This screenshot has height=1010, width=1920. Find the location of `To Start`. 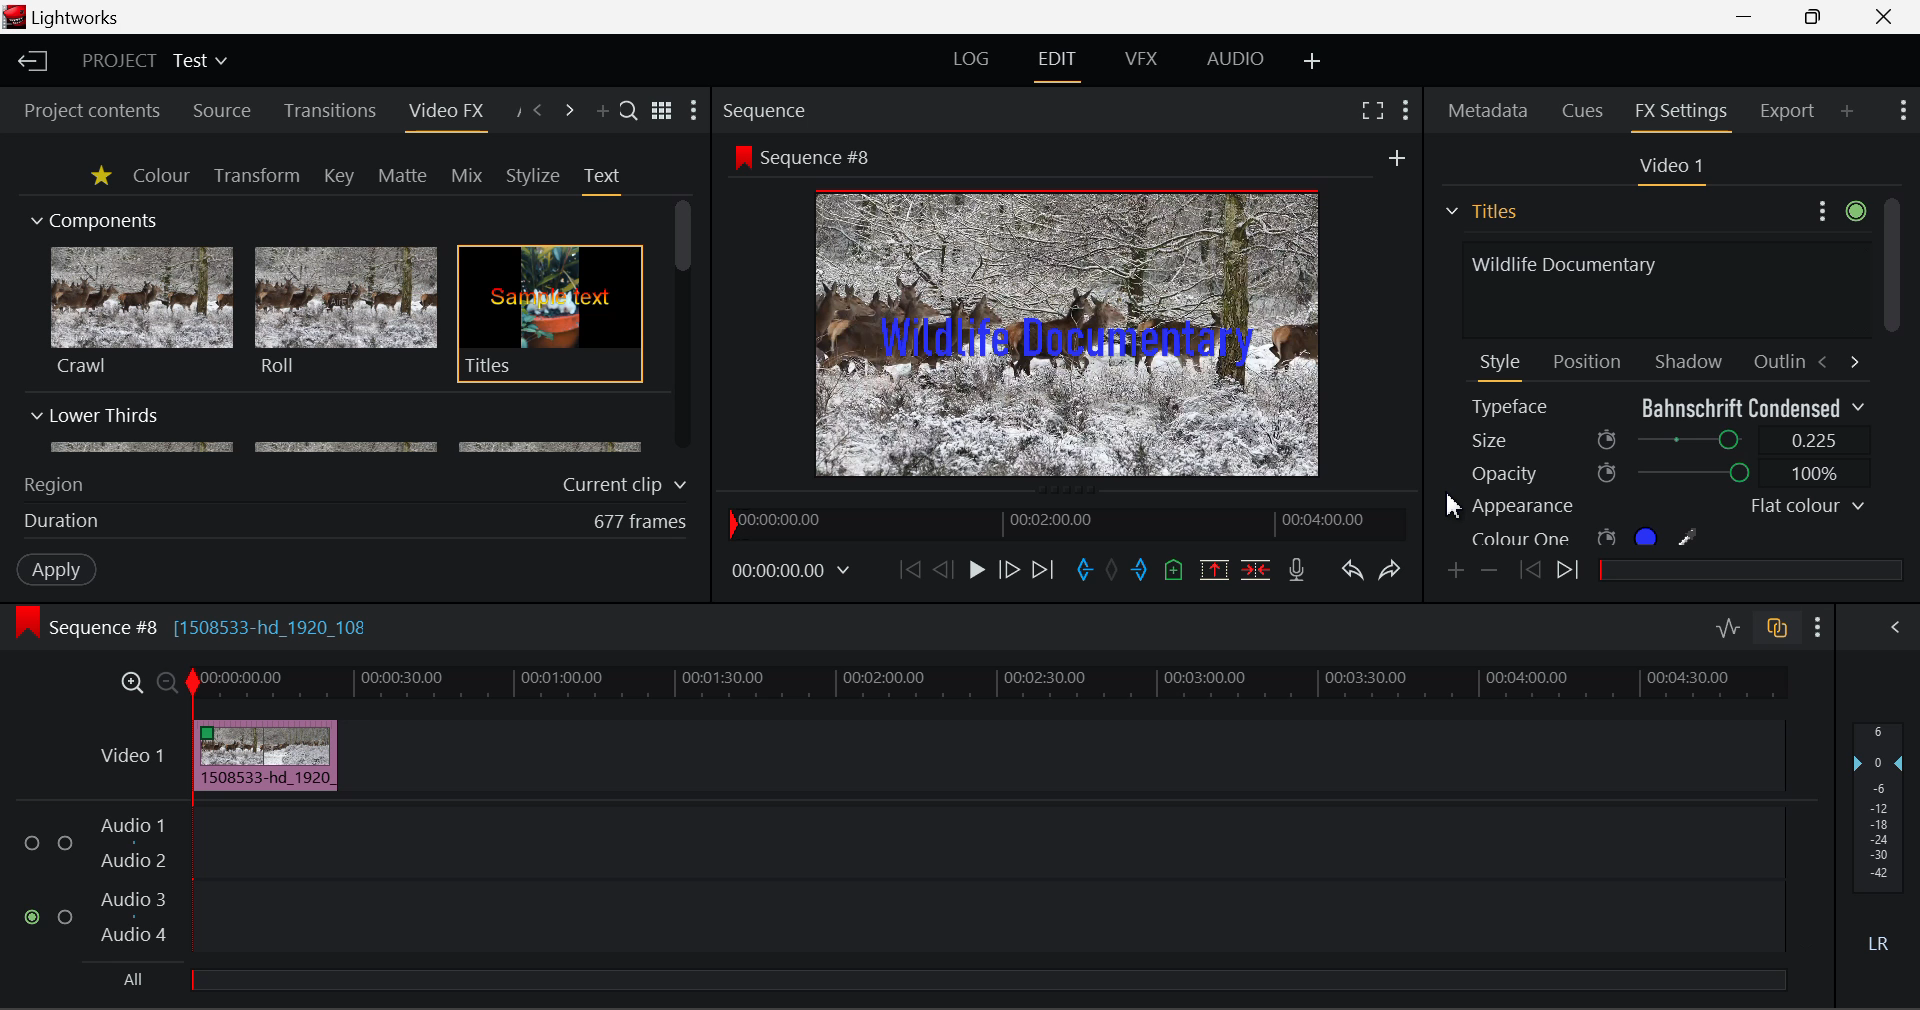

To Start is located at coordinates (910, 571).